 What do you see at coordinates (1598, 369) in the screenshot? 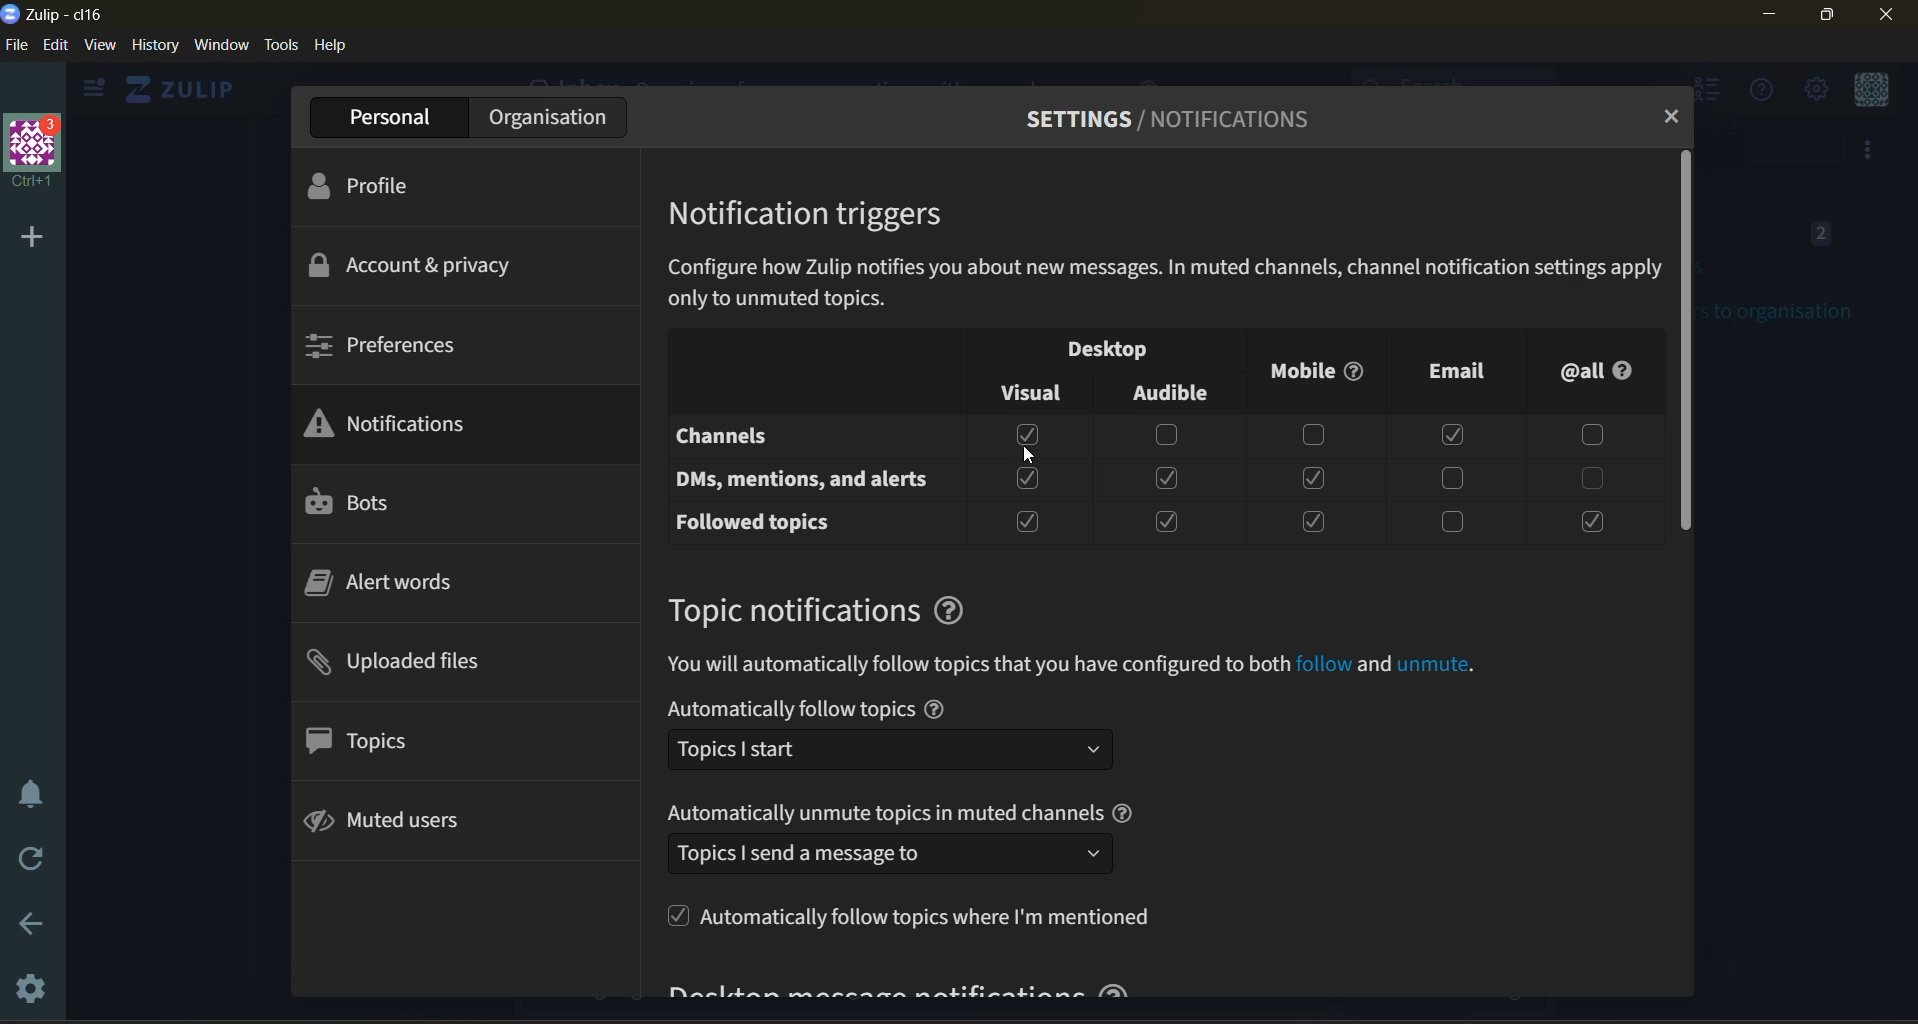
I see `all` at bounding box center [1598, 369].